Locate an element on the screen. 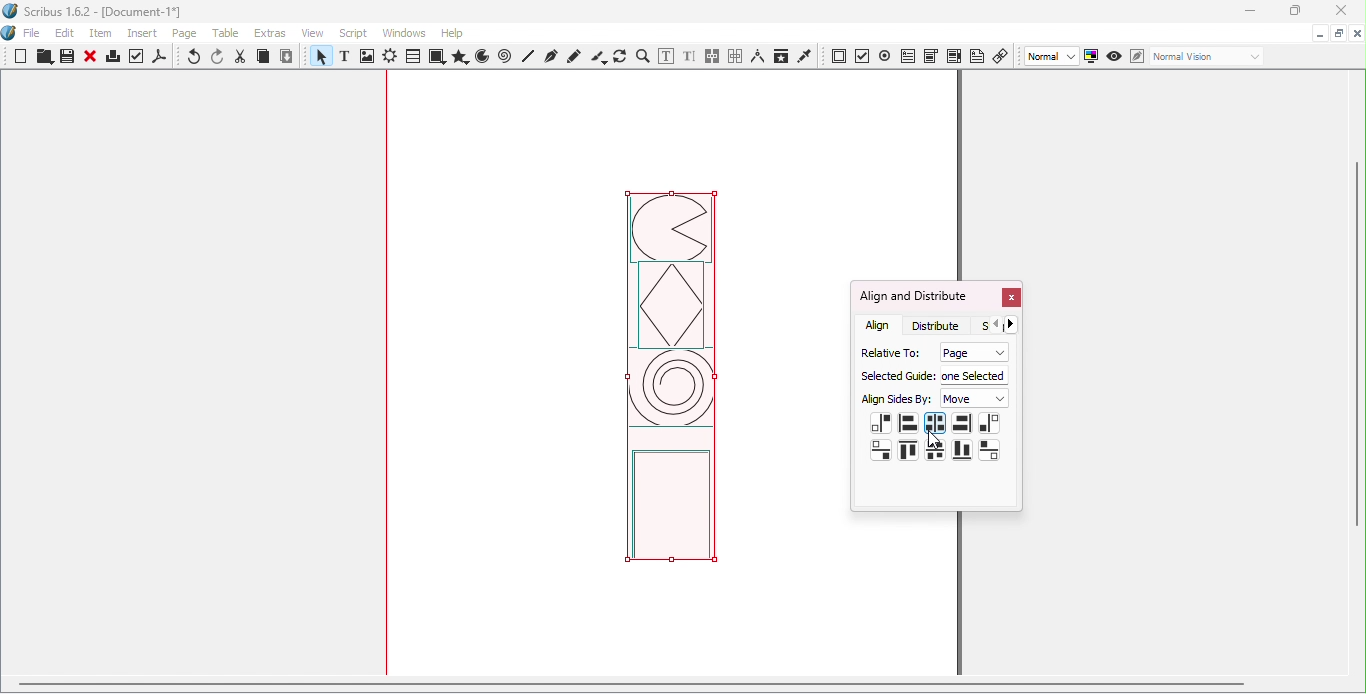  View is located at coordinates (317, 32).